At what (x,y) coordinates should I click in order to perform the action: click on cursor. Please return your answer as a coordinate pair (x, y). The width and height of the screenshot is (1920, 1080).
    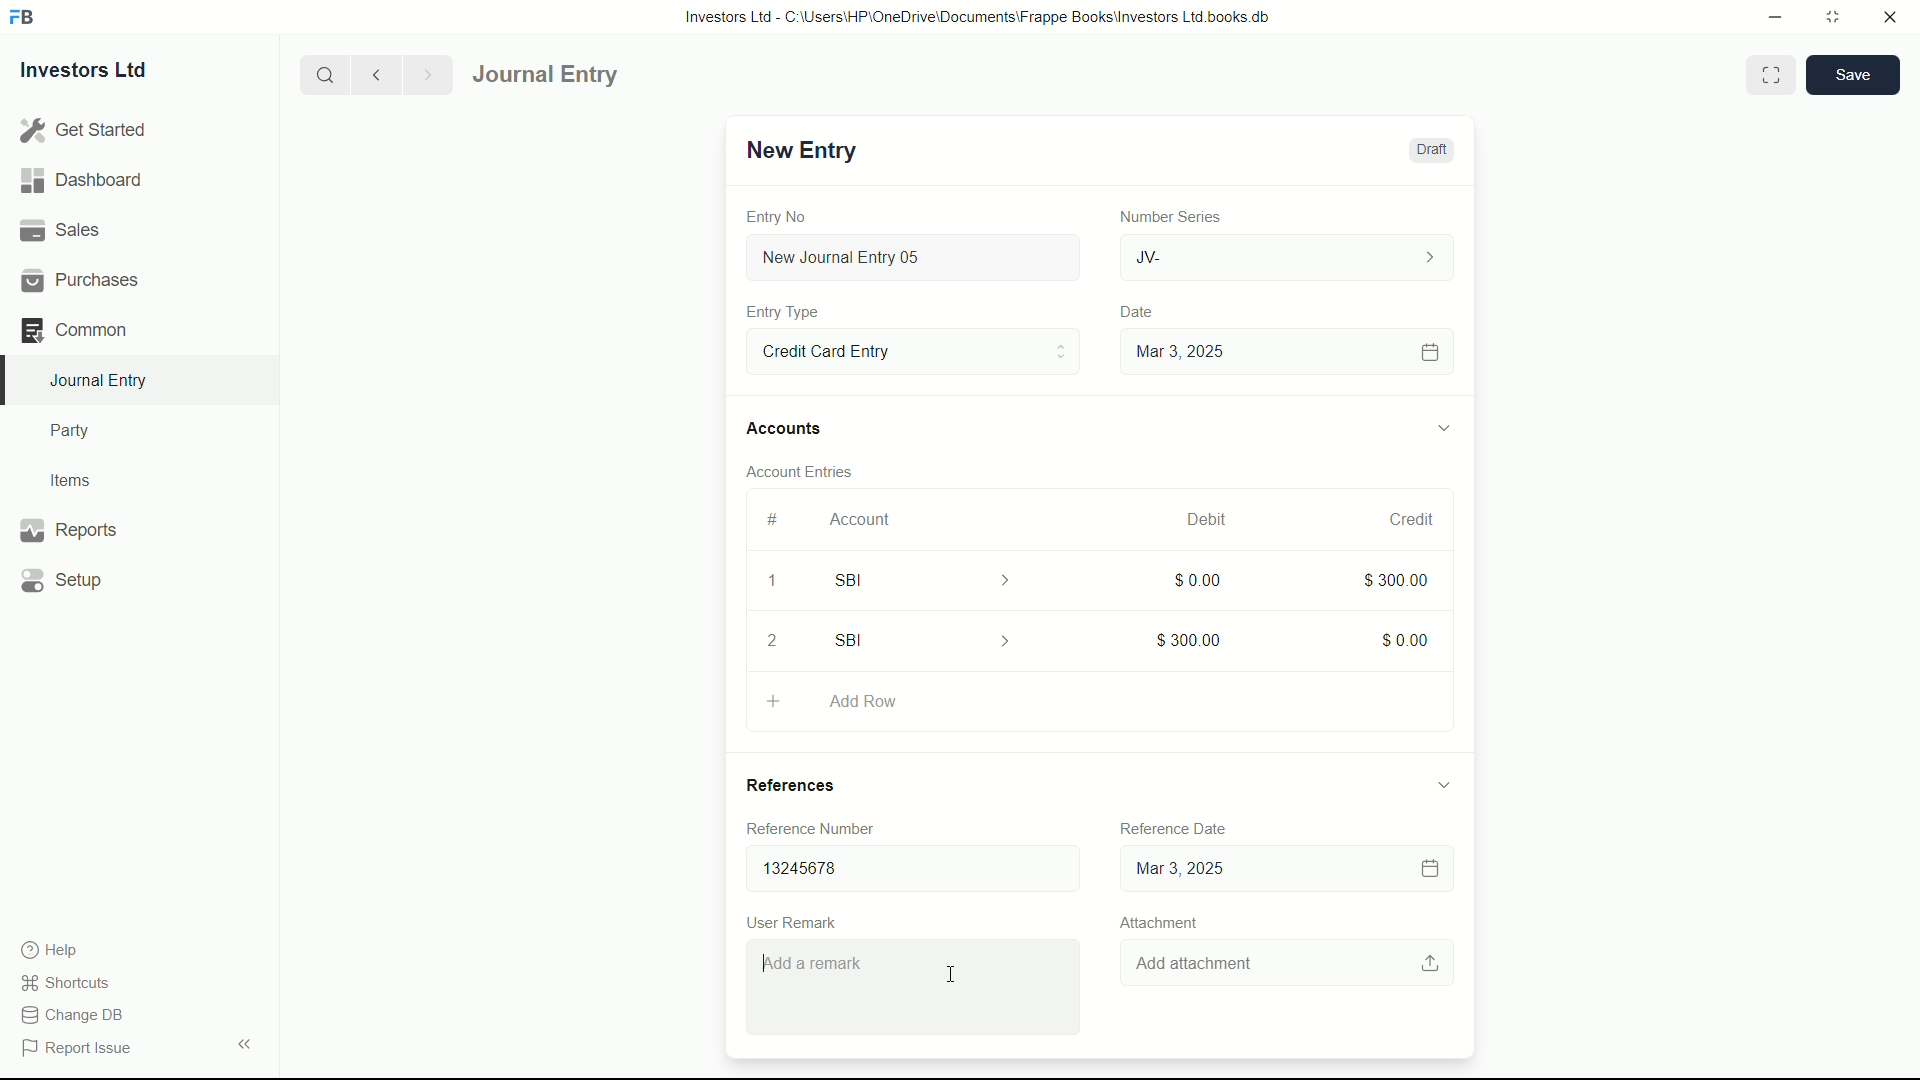
    Looking at the image, I should click on (950, 976).